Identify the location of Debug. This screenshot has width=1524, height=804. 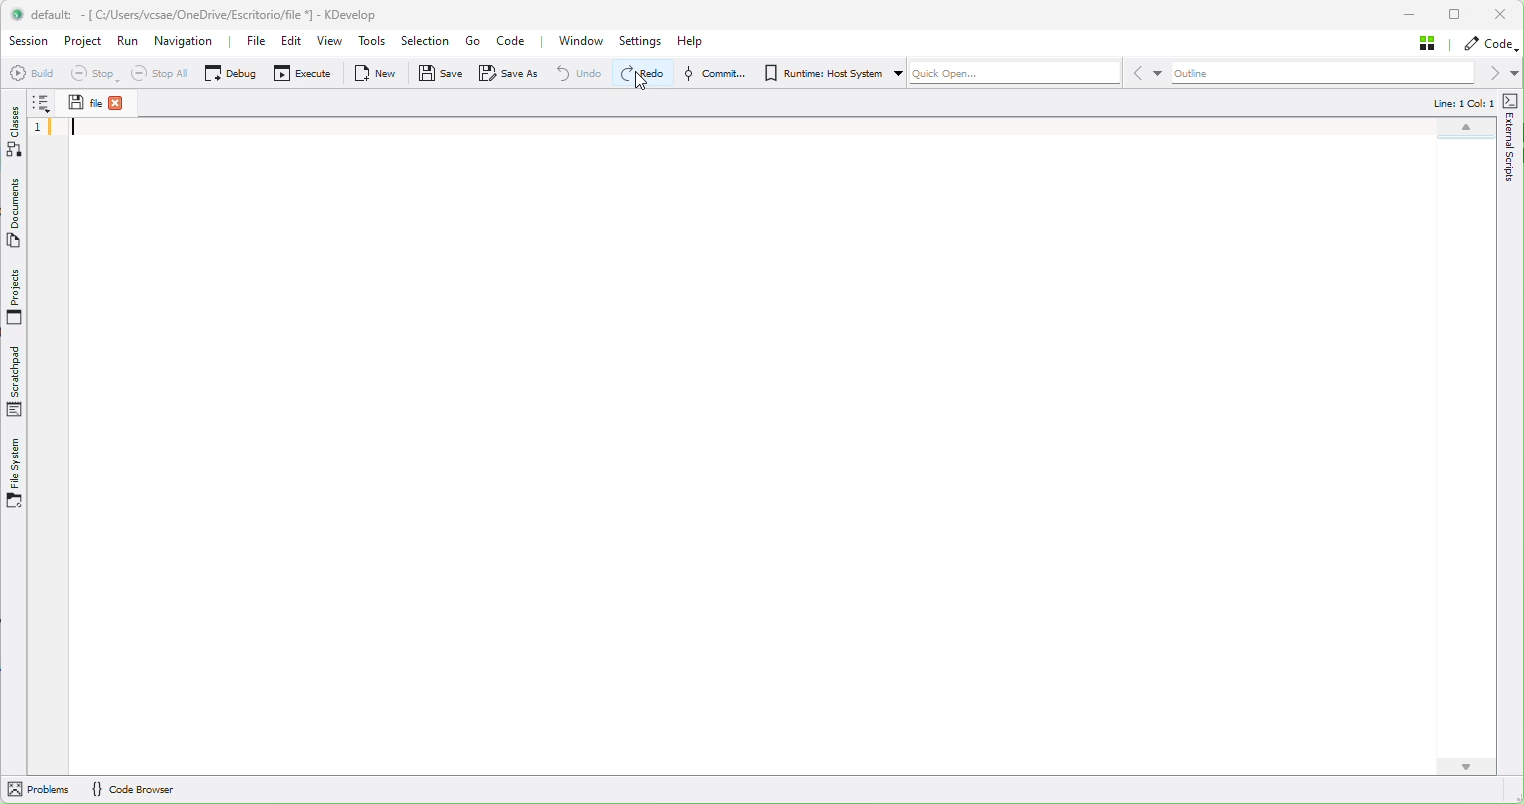
(234, 71).